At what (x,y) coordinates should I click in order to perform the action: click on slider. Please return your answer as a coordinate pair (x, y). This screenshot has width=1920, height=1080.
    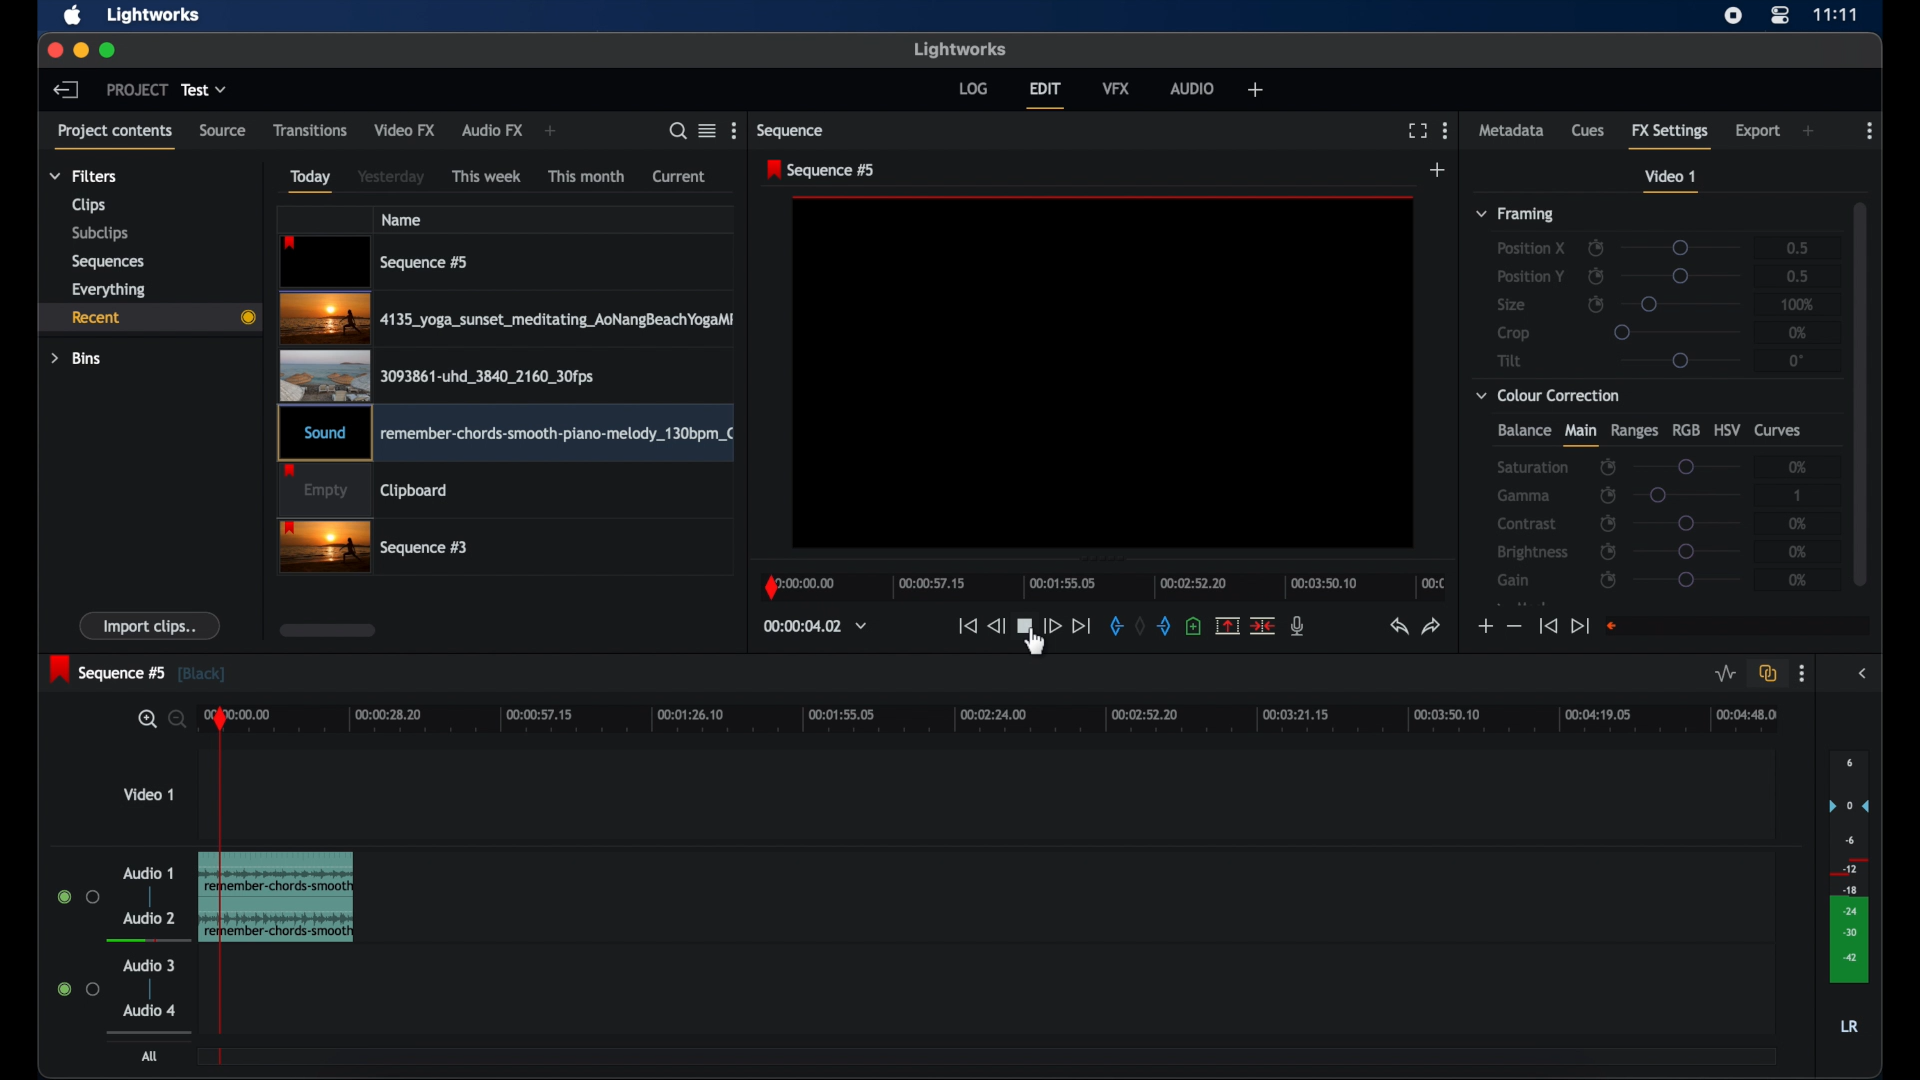
    Looking at the image, I should click on (1688, 495).